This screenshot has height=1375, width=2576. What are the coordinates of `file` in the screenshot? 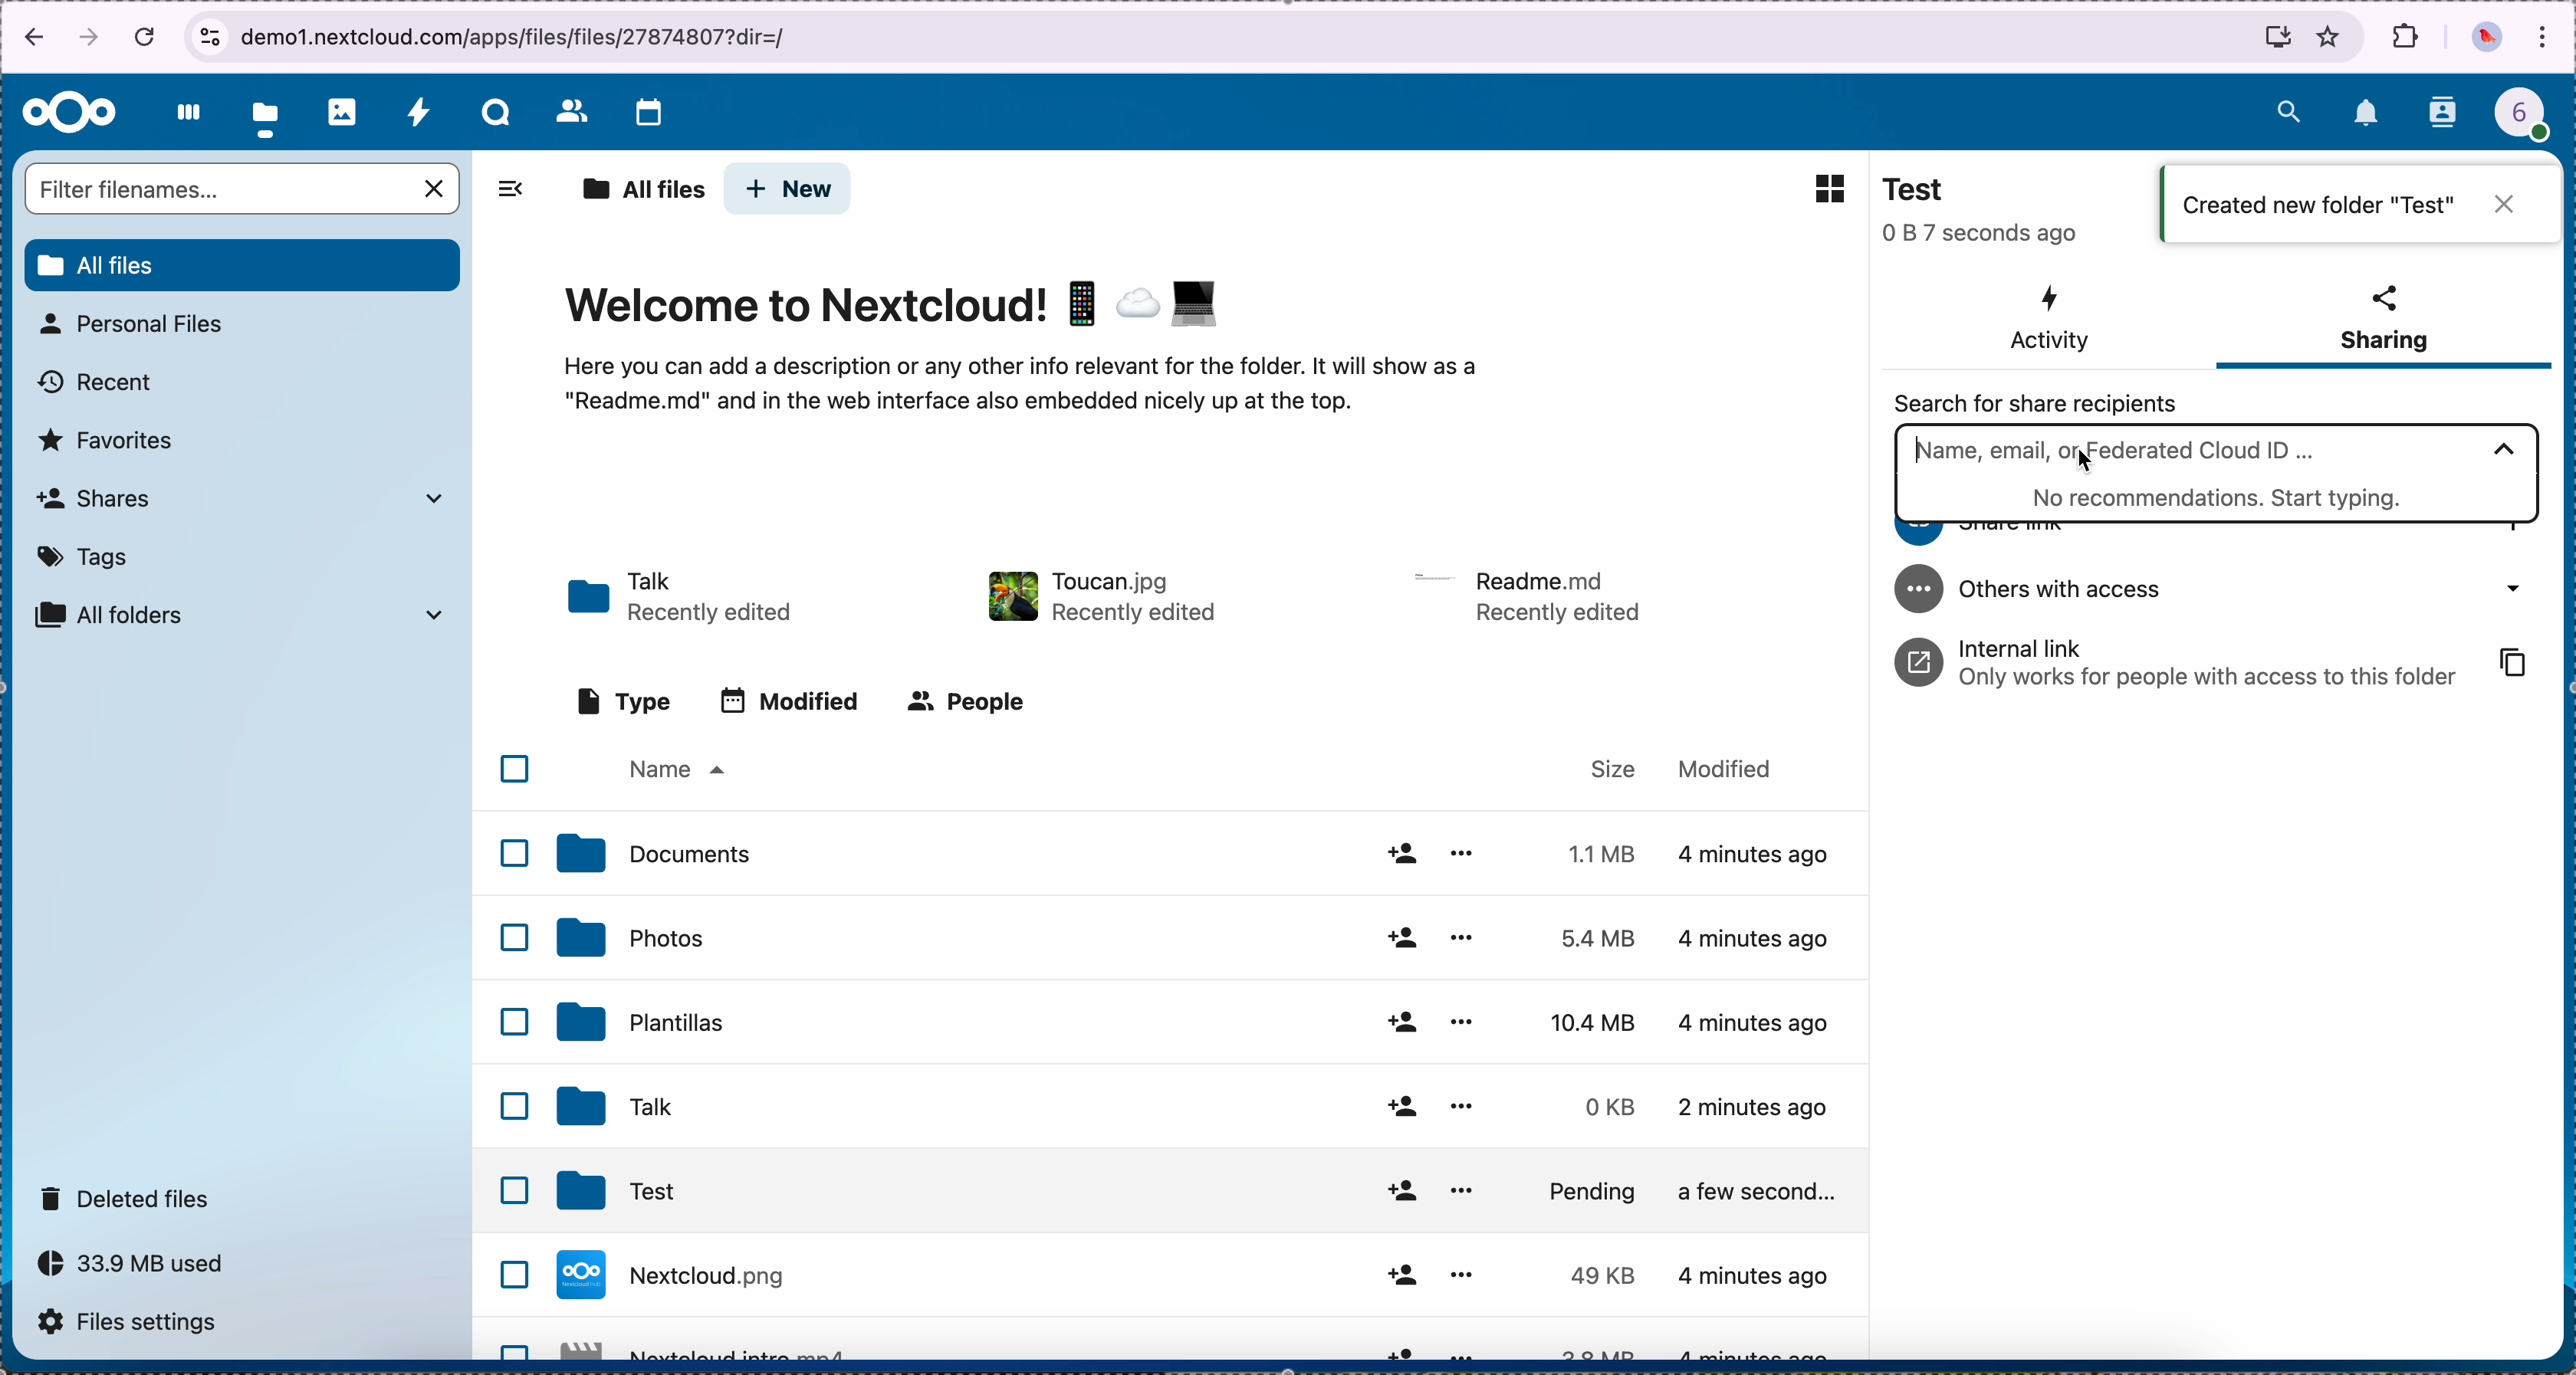 It's located at (1209, 1274).